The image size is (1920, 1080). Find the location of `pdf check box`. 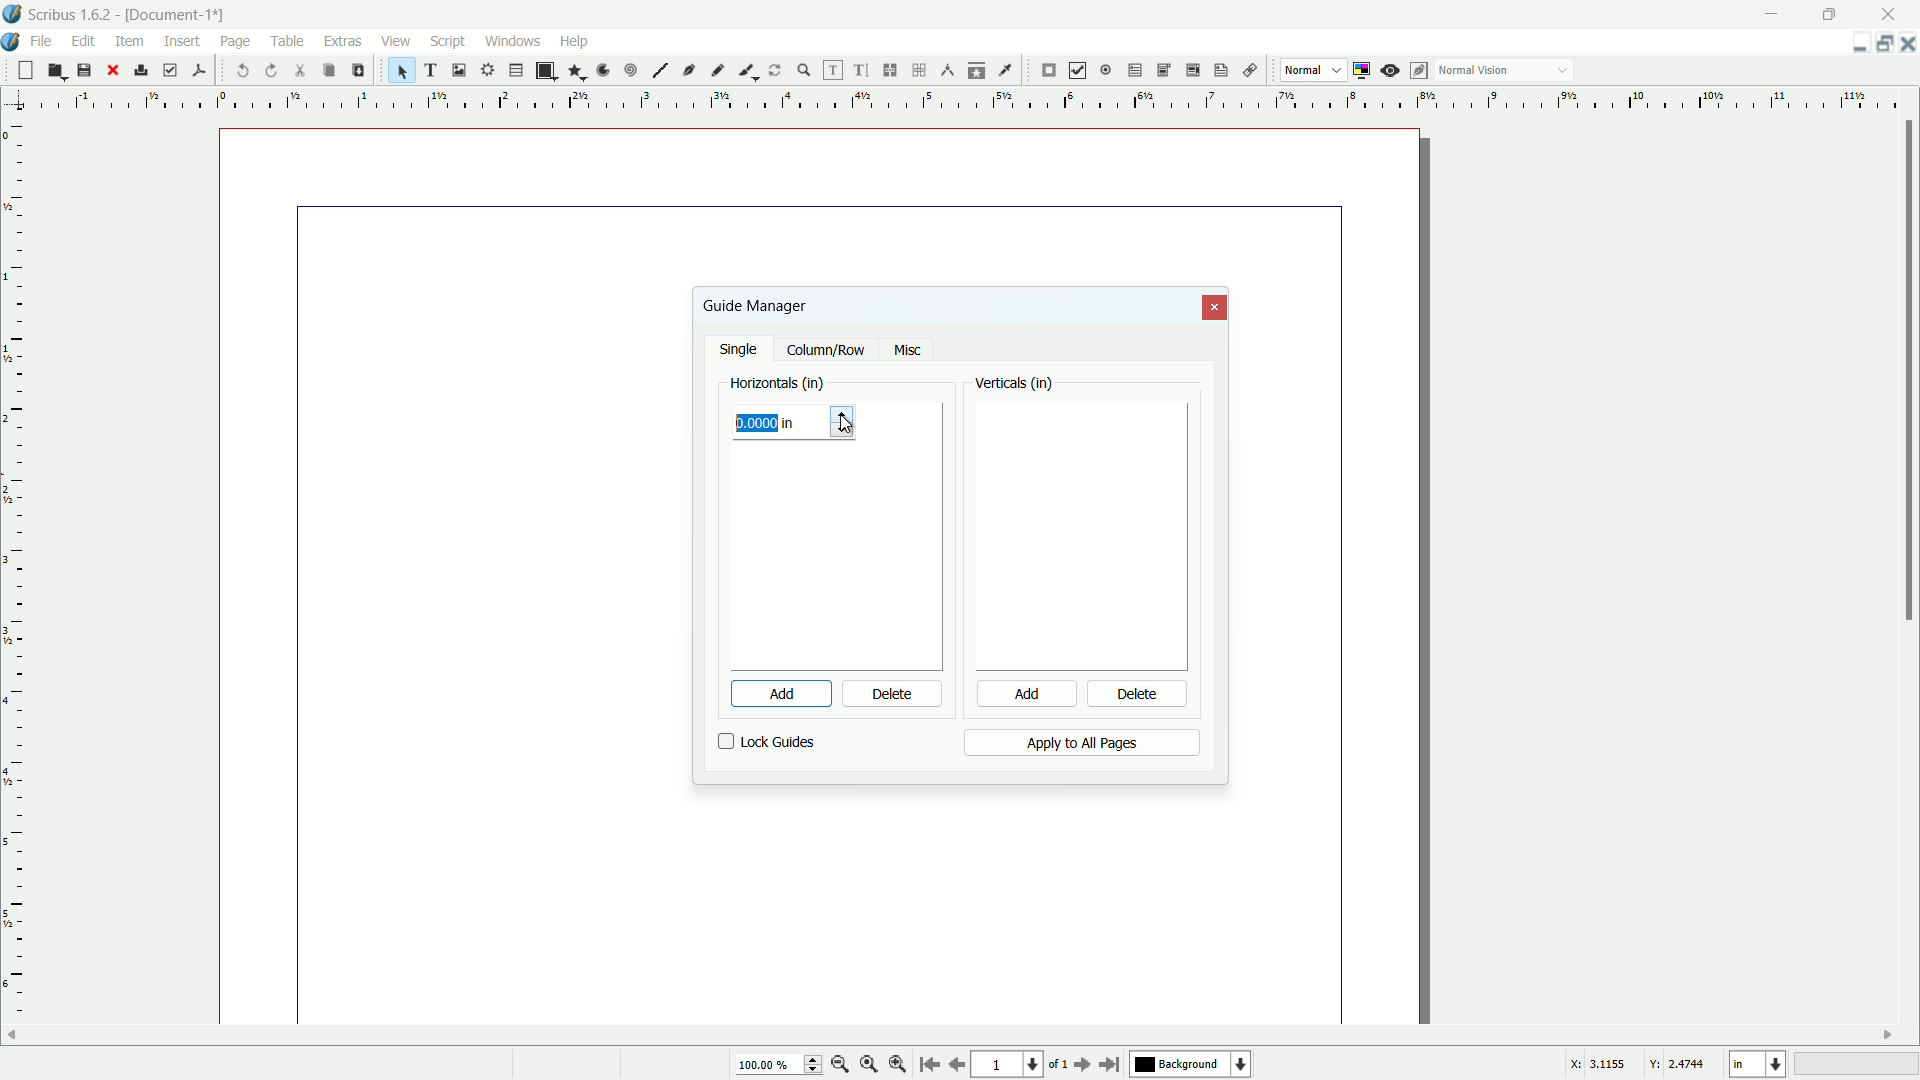

pdf check box is located at coordinates (1078, 70).